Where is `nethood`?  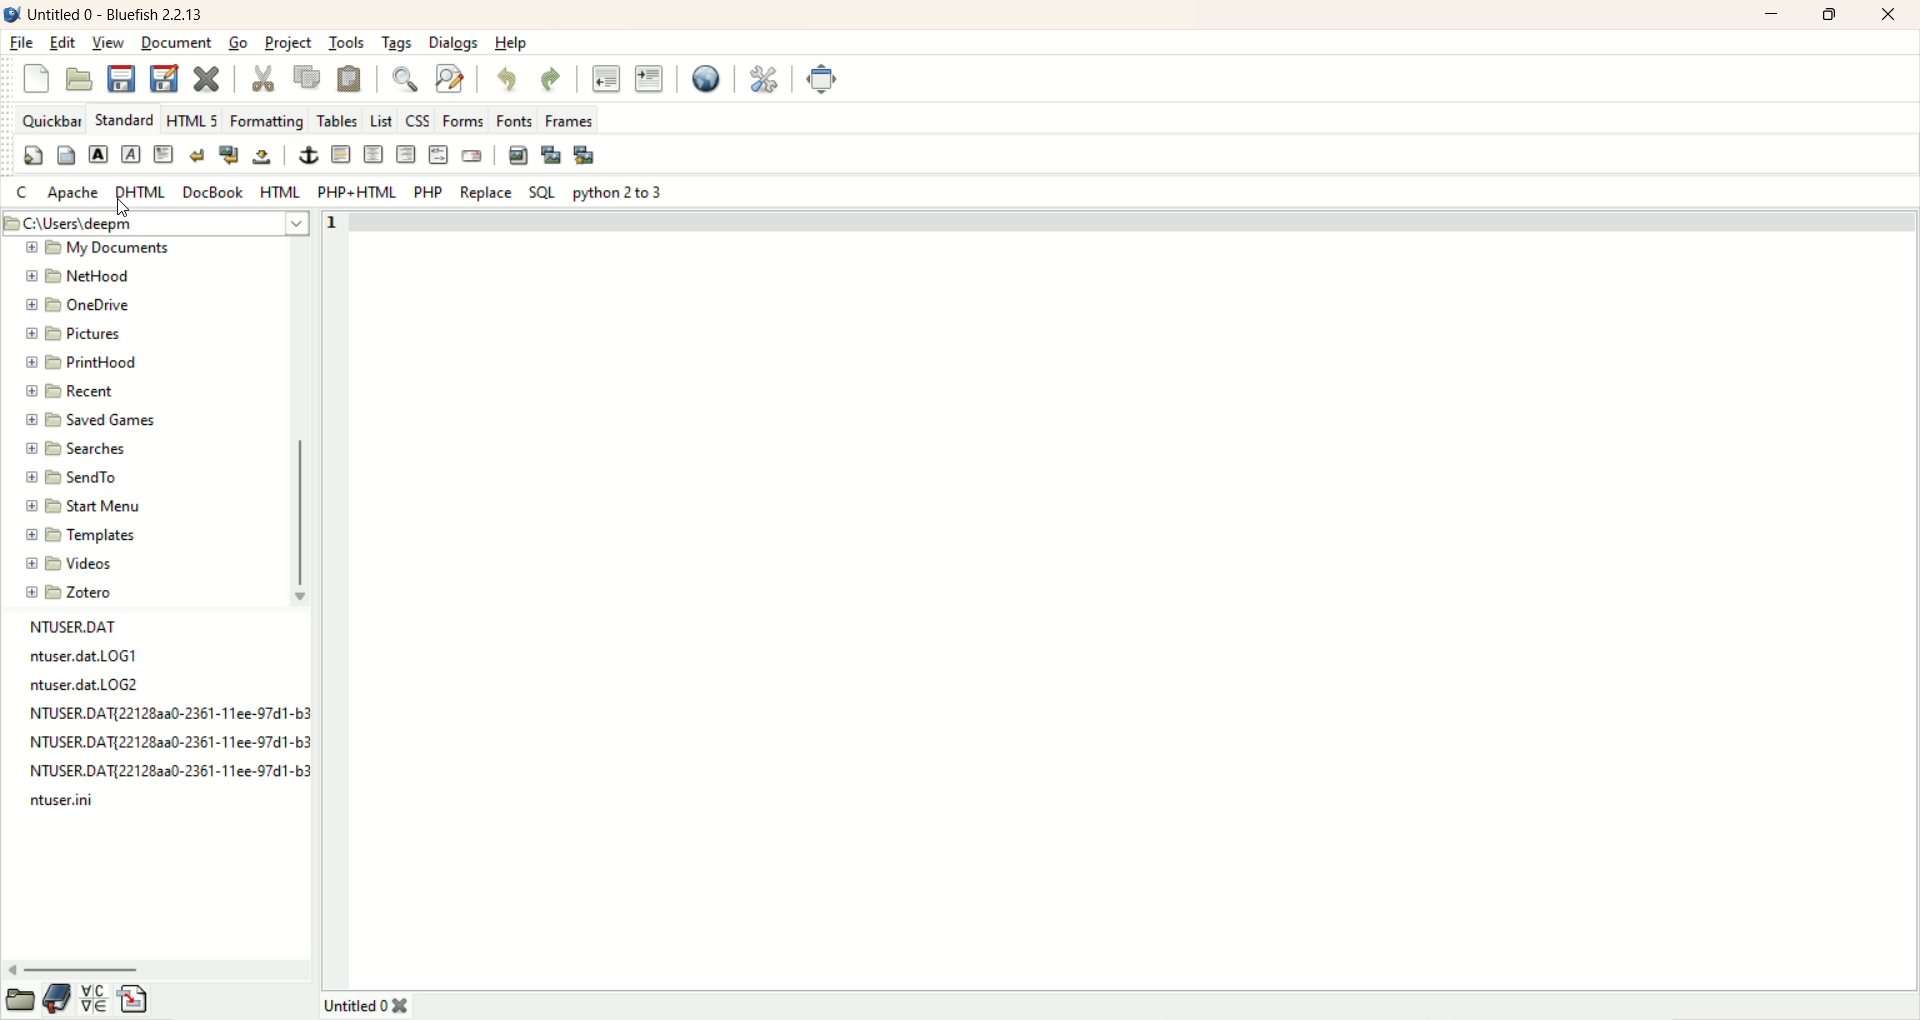 nethood is located at coordinates (77, 277).